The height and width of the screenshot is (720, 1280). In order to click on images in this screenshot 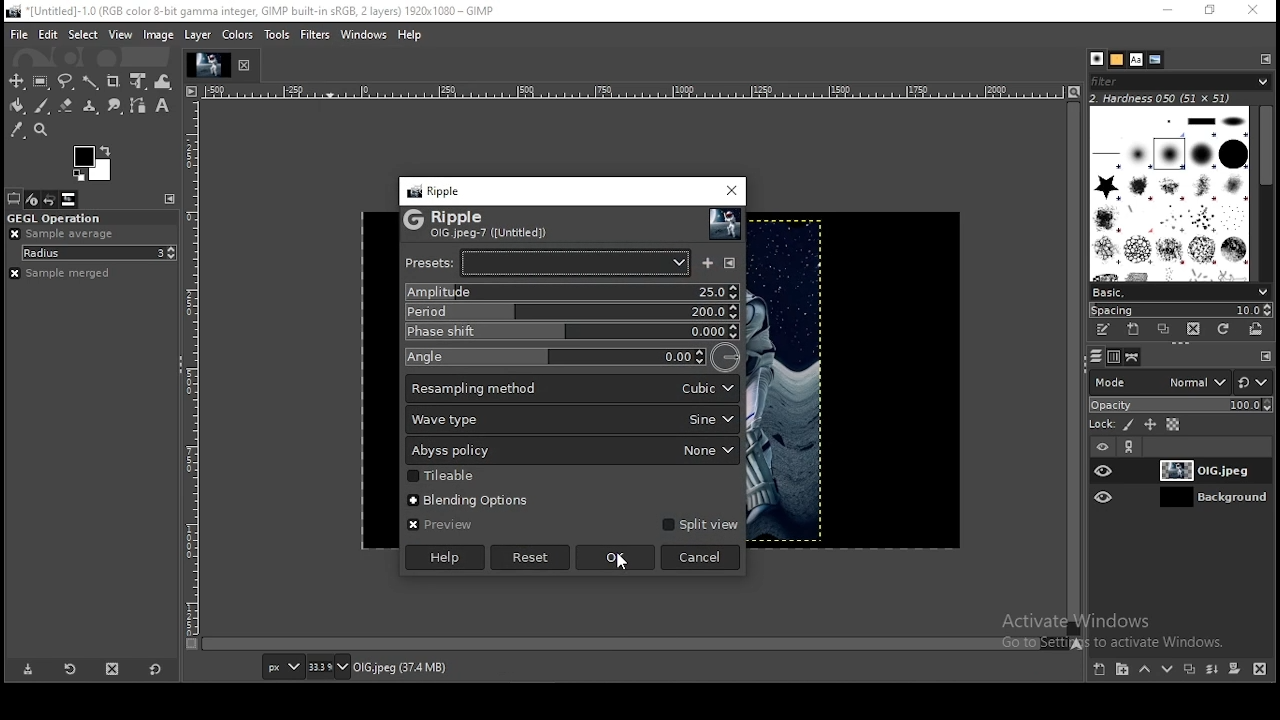, I will do `click(69, 199)`.